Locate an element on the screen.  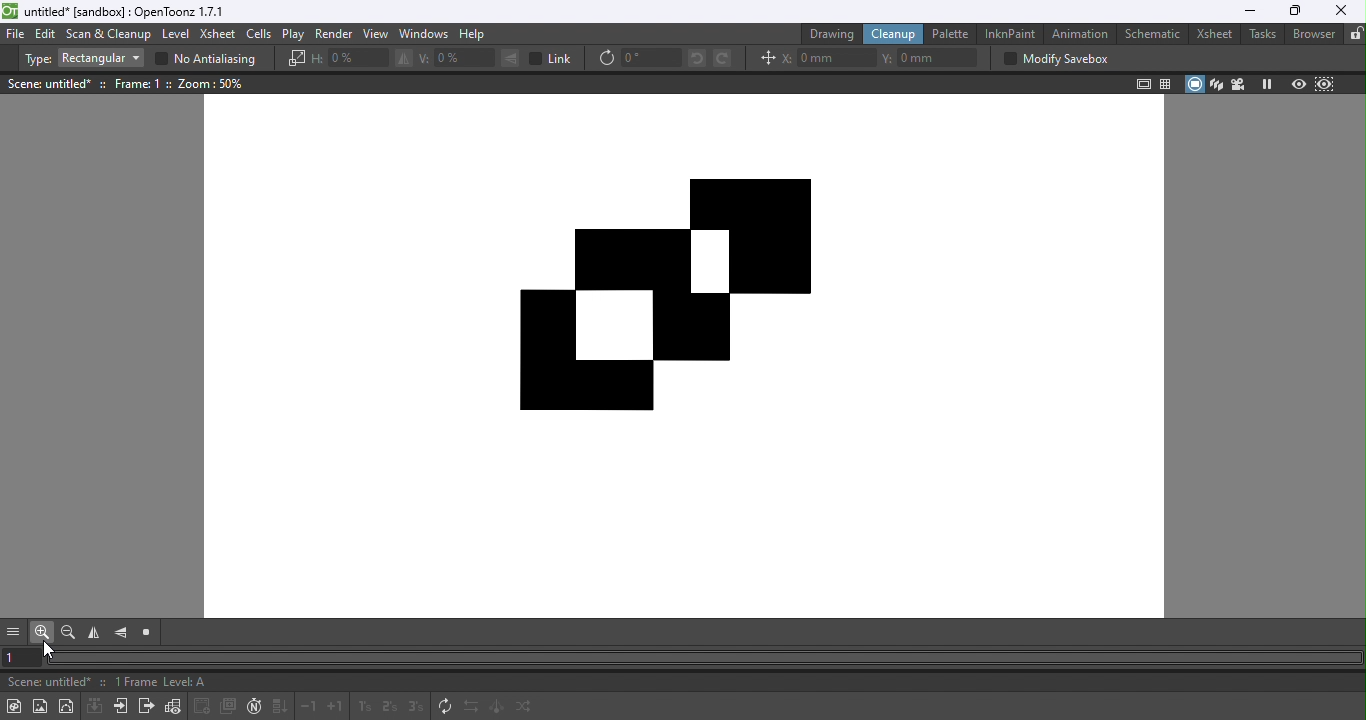
Zoom in is located at coordinates (41, 634).